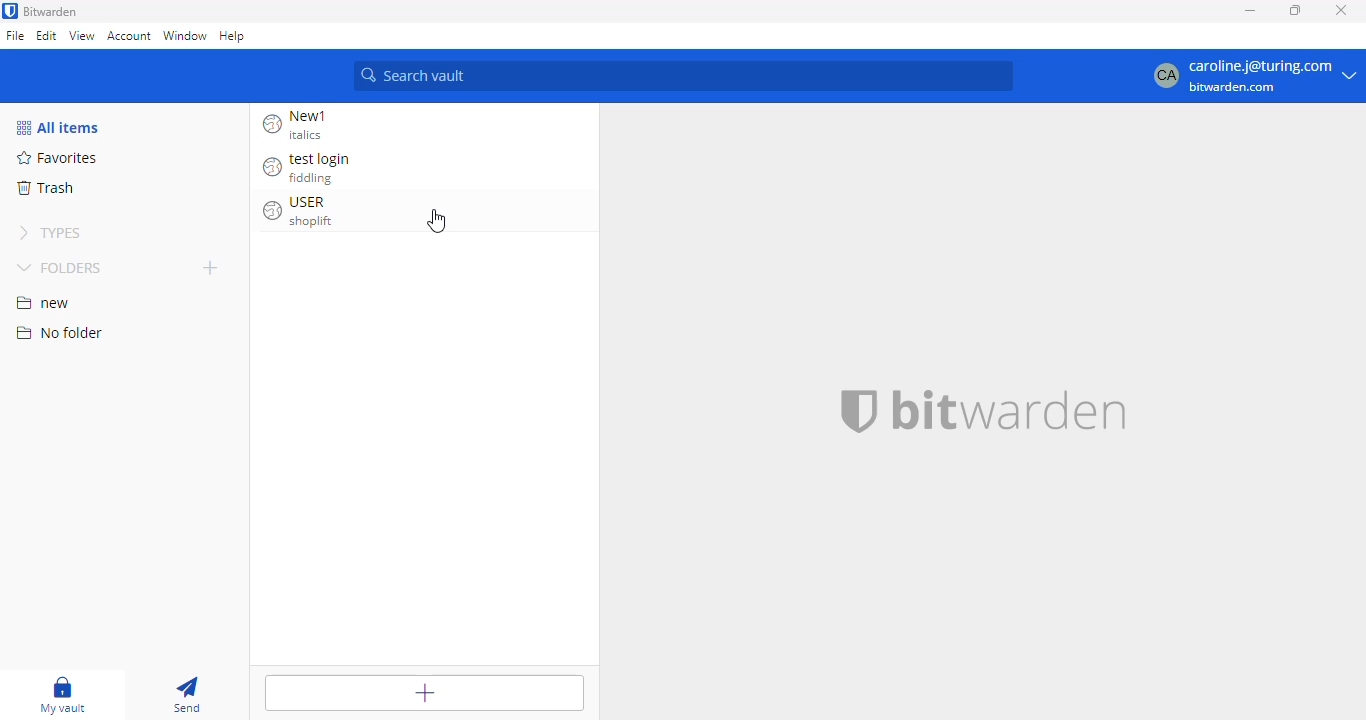 Image resolution: width=1366 pixels, height=720 pixels. I want to click on all items, so click(60, 128).